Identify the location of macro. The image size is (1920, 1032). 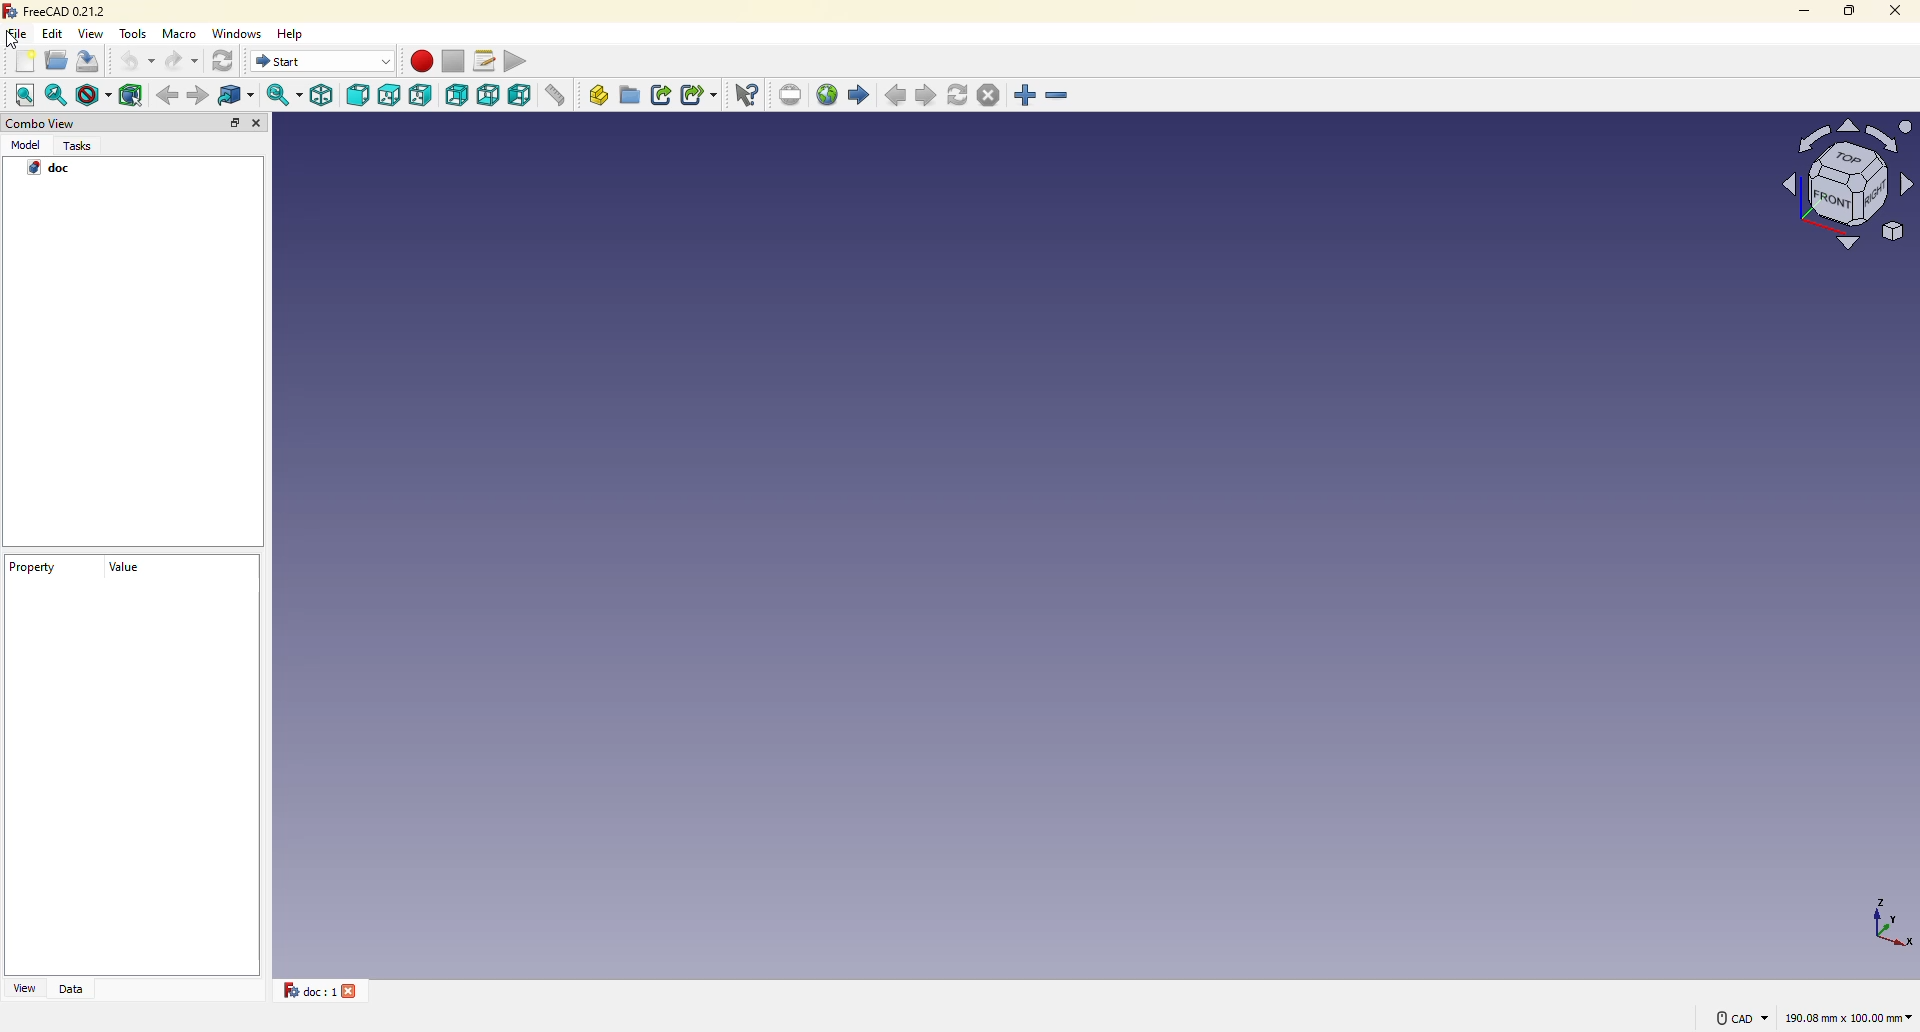
(183, 35).